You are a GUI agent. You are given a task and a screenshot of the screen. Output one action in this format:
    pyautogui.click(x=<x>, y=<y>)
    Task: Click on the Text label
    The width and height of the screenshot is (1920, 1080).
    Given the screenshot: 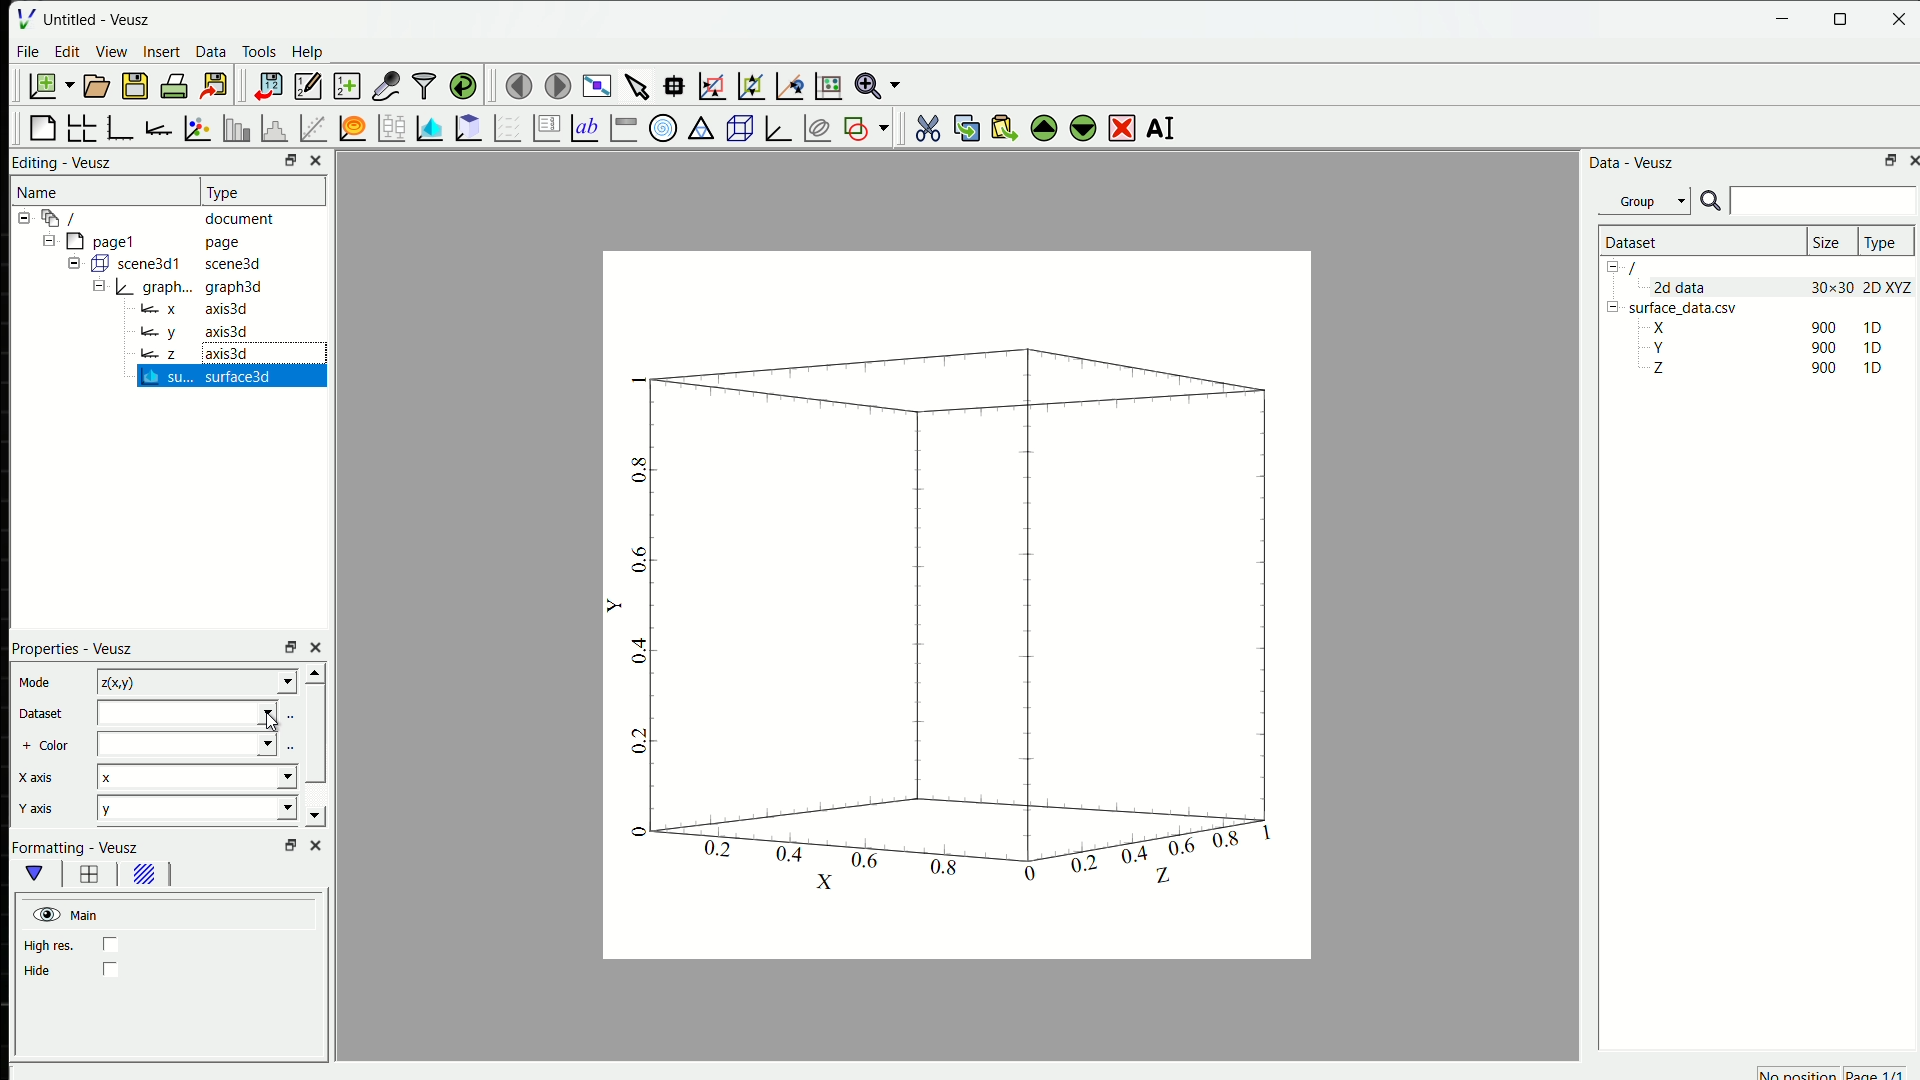 What is the action you would take?
    pyautogui.click(x=586, y=127)
    